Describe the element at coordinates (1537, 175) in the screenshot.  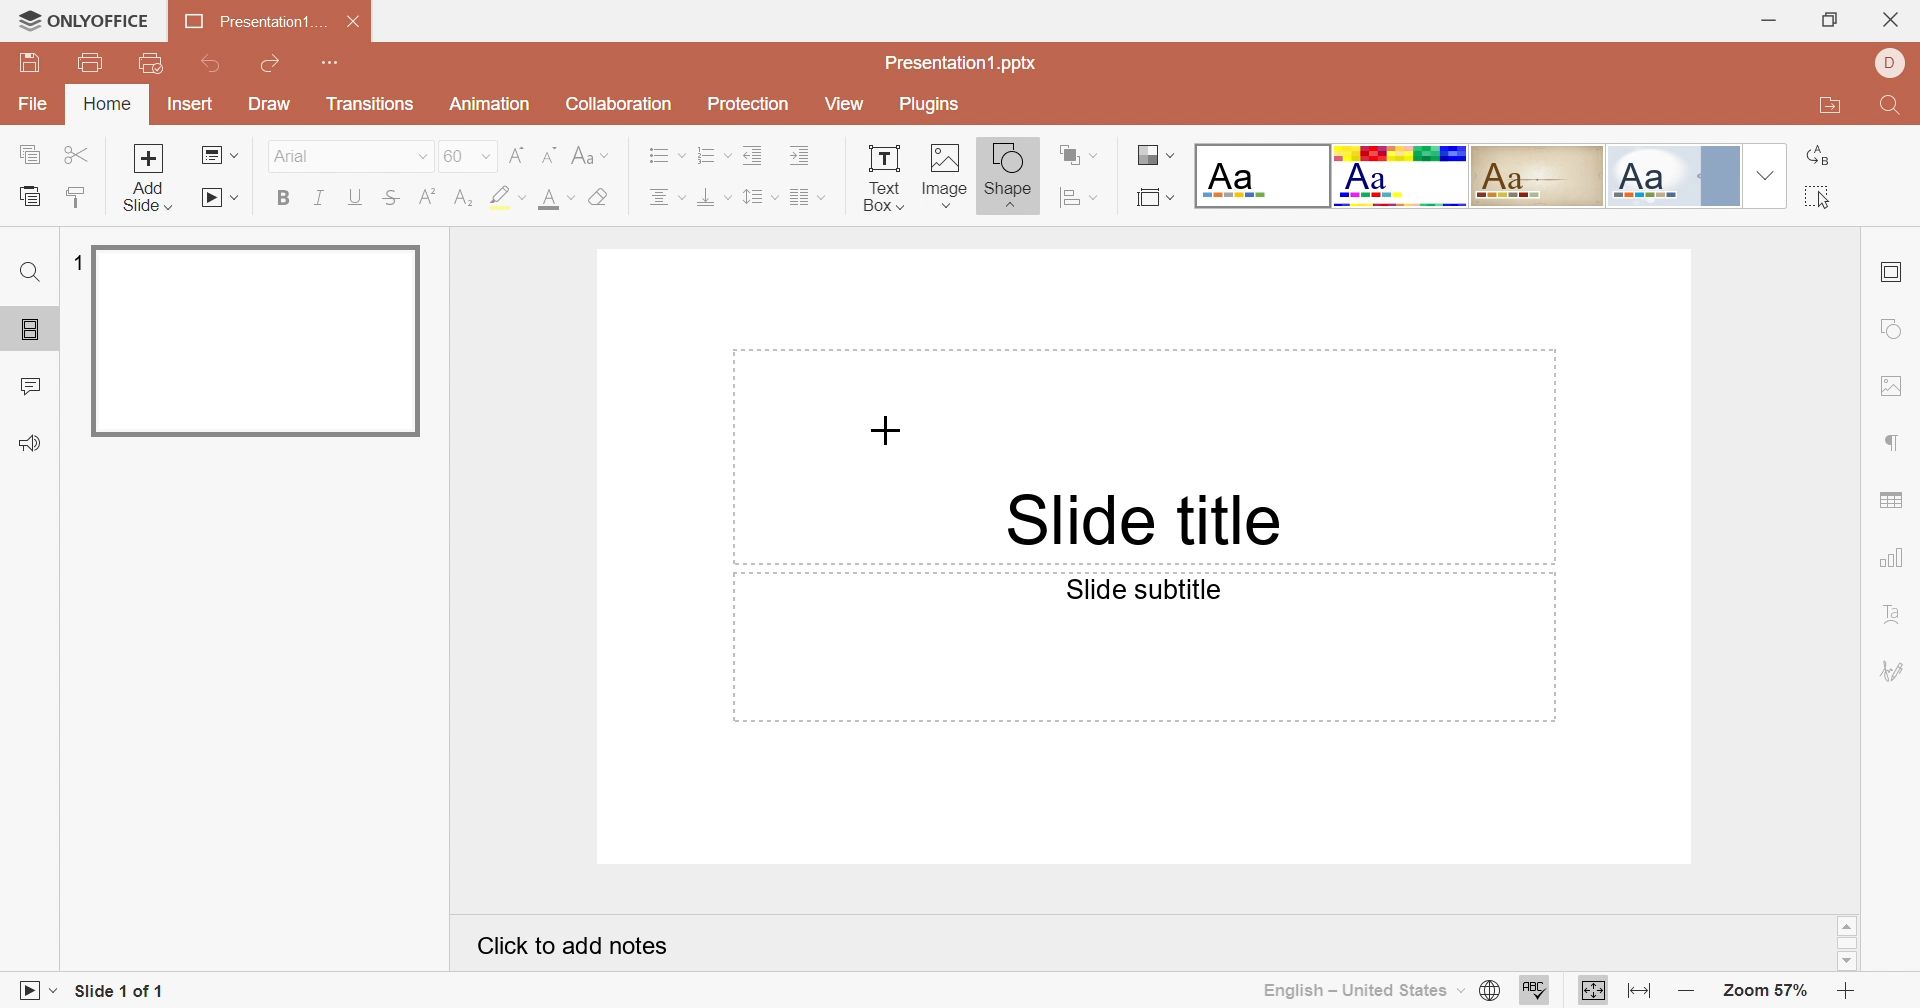
I see `Classic` at that location.